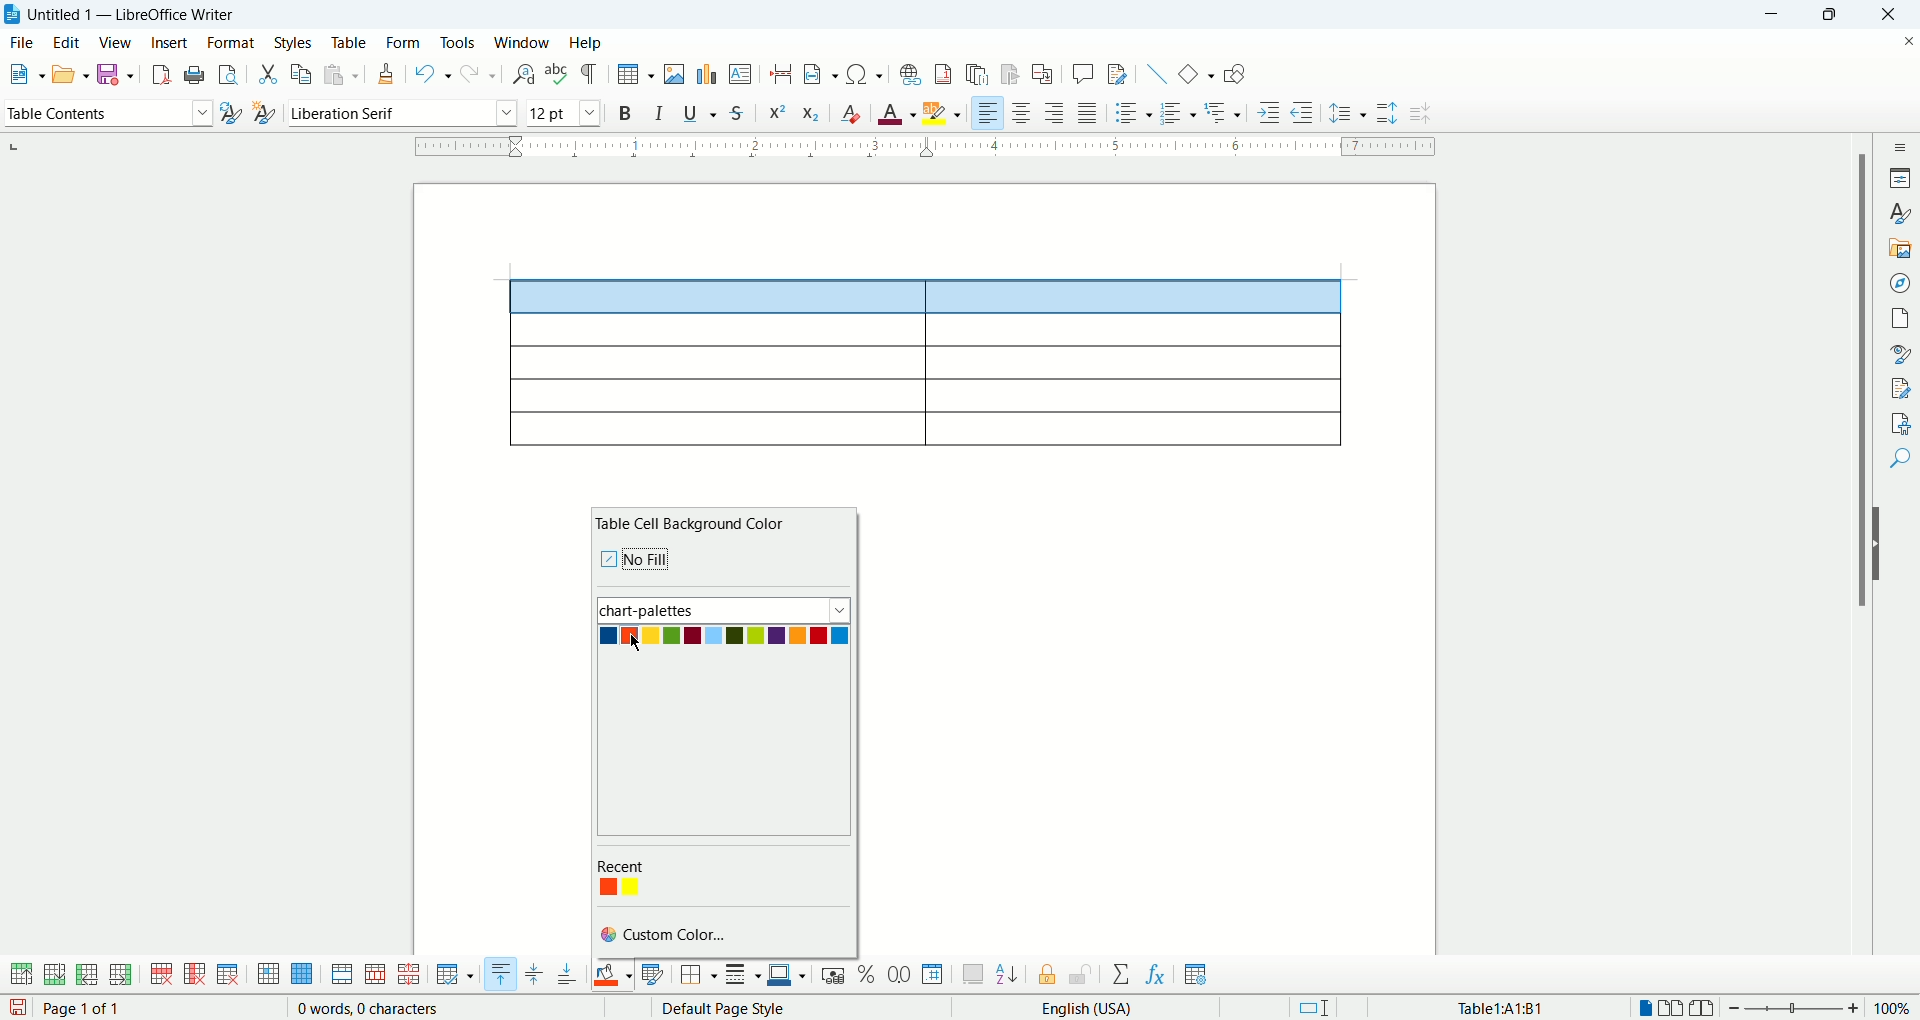  What do you see at coordinates (926, 149) in the screenshot?
I see `border` at bounding box center [926, 149].